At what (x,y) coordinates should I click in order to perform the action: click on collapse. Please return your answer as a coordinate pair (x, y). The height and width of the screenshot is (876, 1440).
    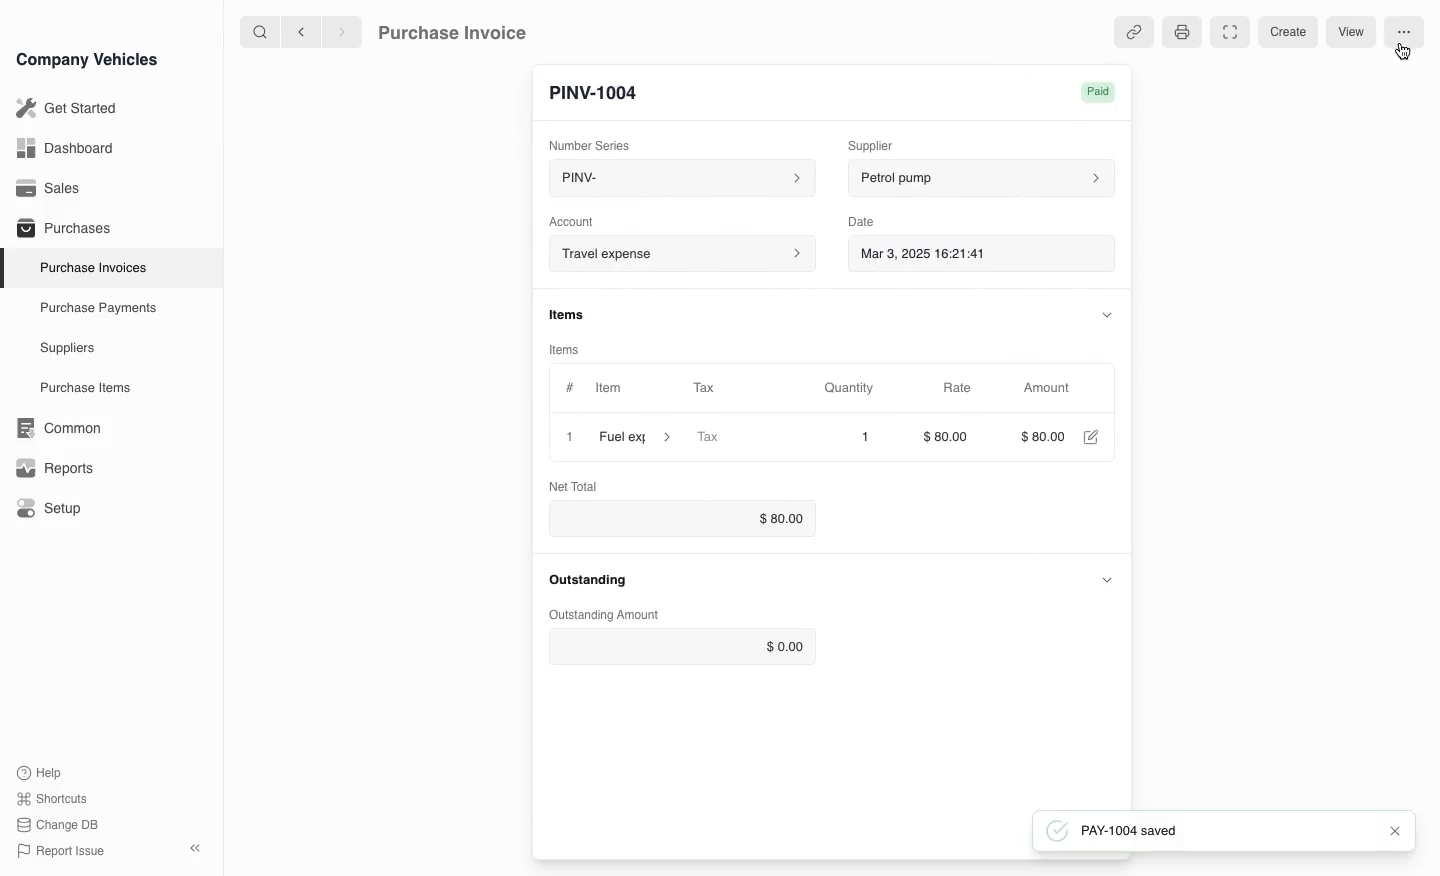
    Looking at the image, I should click on (1107, 314).